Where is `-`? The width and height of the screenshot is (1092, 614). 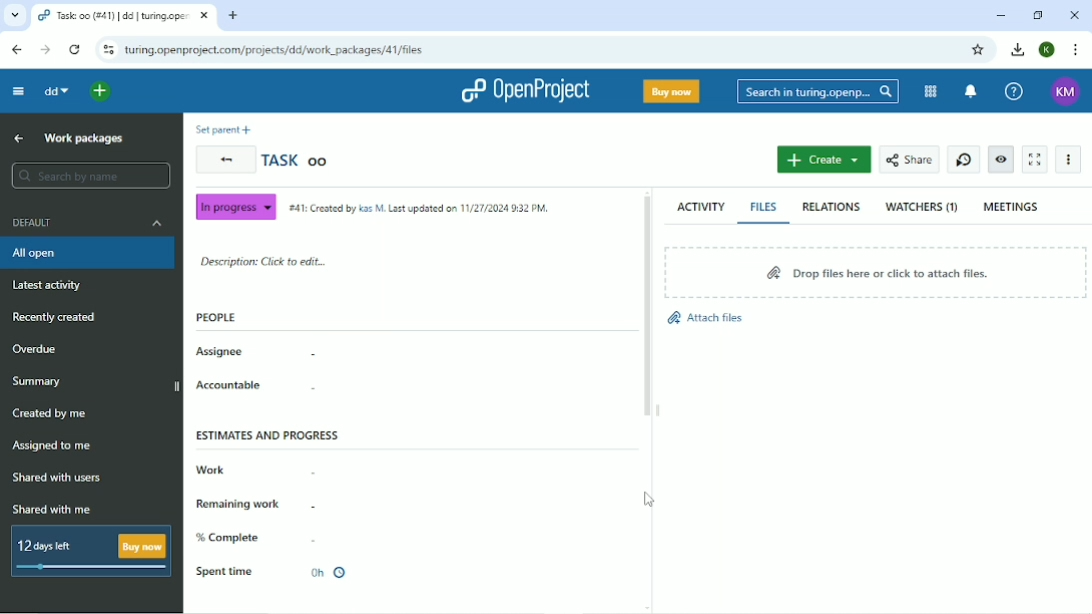 - is located at coordinates (312, 469).